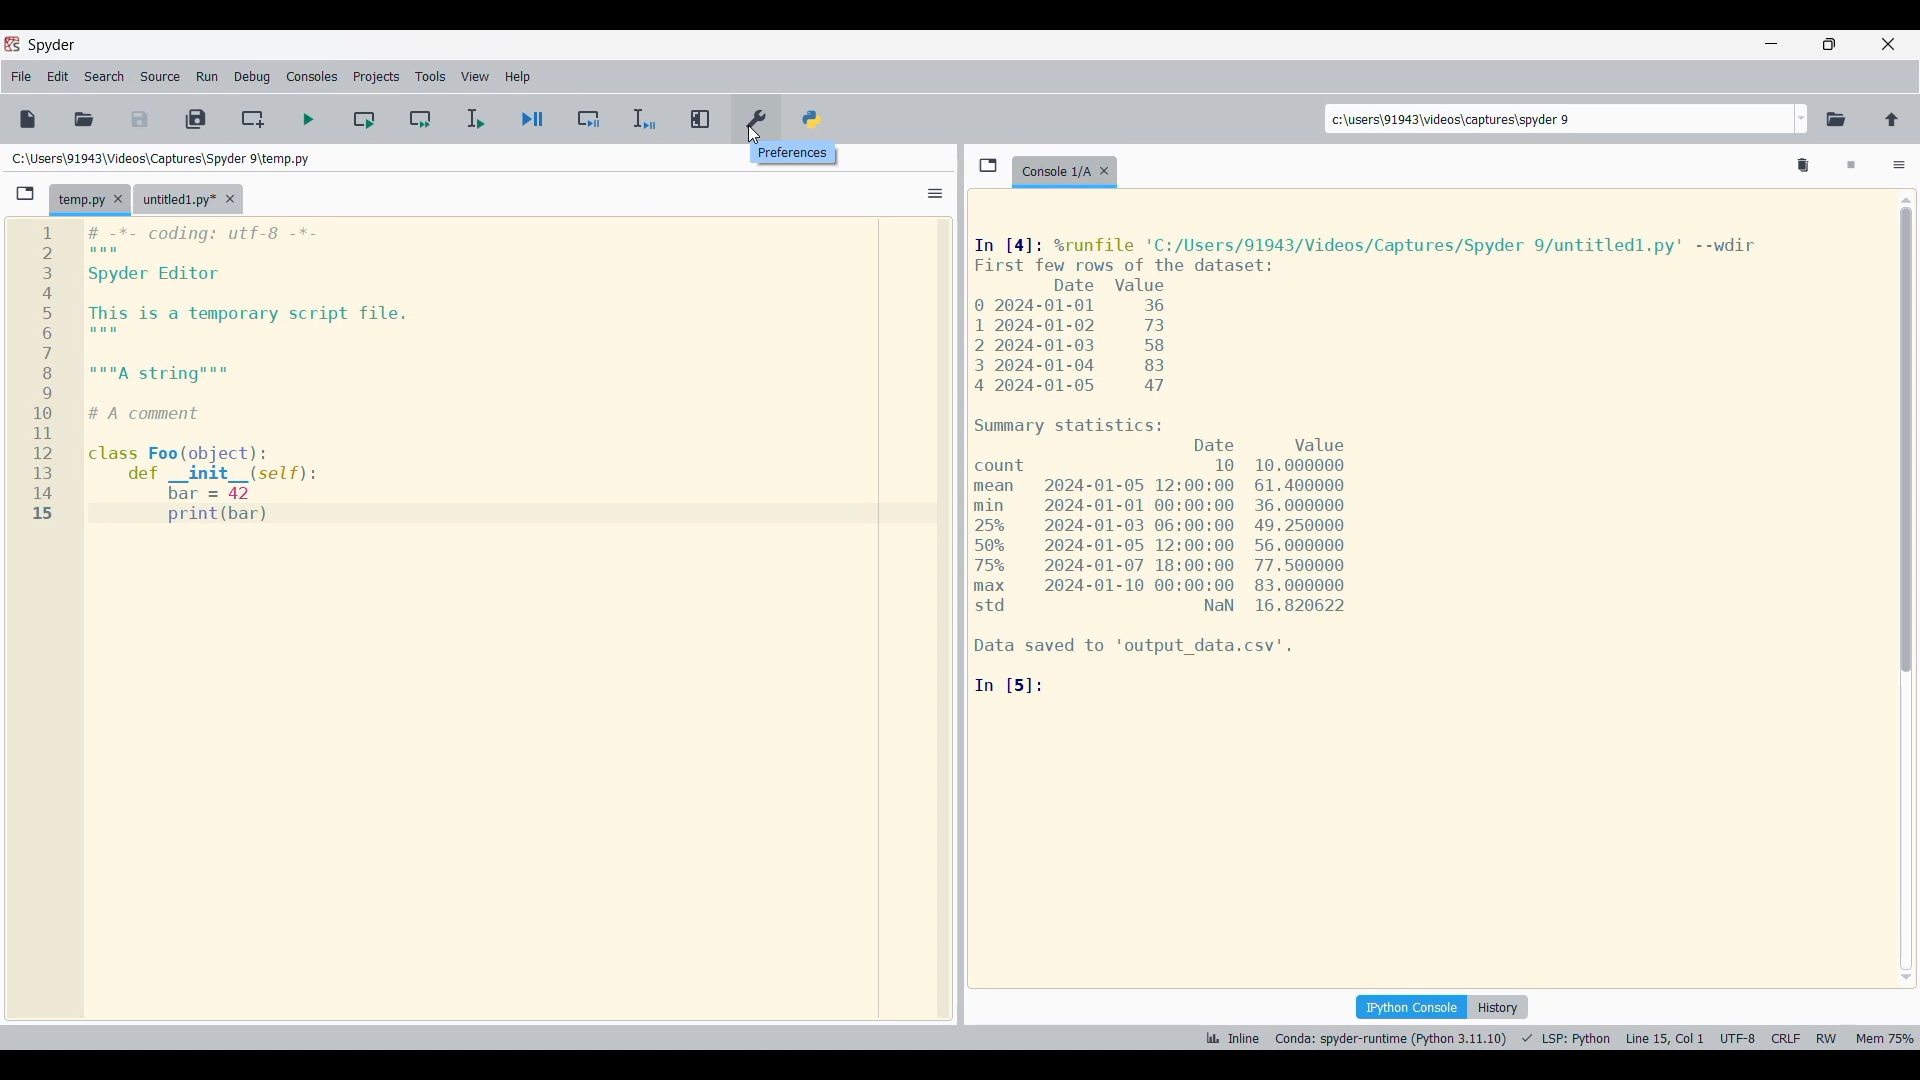  Describe the element at coordinates (189, 199) in the screenshot. I see `Other tab` at that location.